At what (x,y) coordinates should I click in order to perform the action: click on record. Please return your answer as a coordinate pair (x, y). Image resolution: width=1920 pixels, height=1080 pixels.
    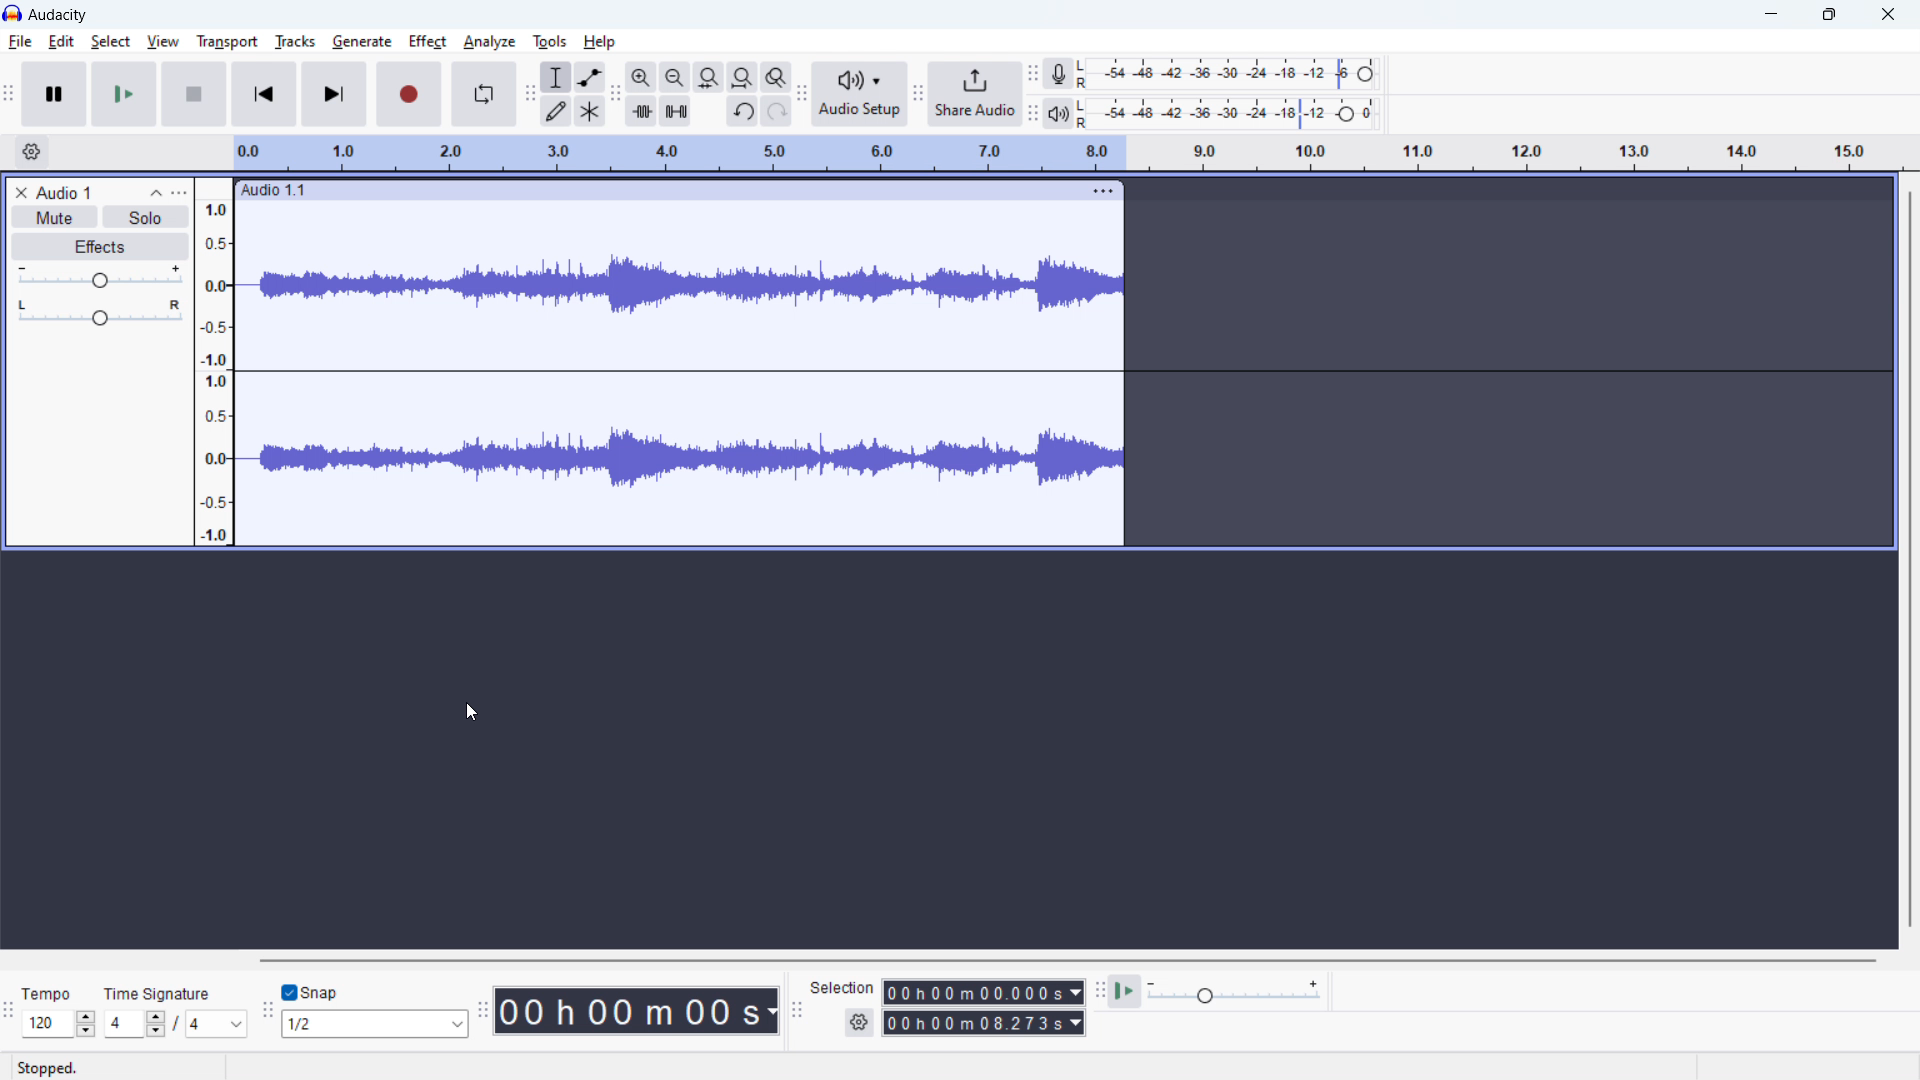
    Looking at the image, I should click on (409, 94).